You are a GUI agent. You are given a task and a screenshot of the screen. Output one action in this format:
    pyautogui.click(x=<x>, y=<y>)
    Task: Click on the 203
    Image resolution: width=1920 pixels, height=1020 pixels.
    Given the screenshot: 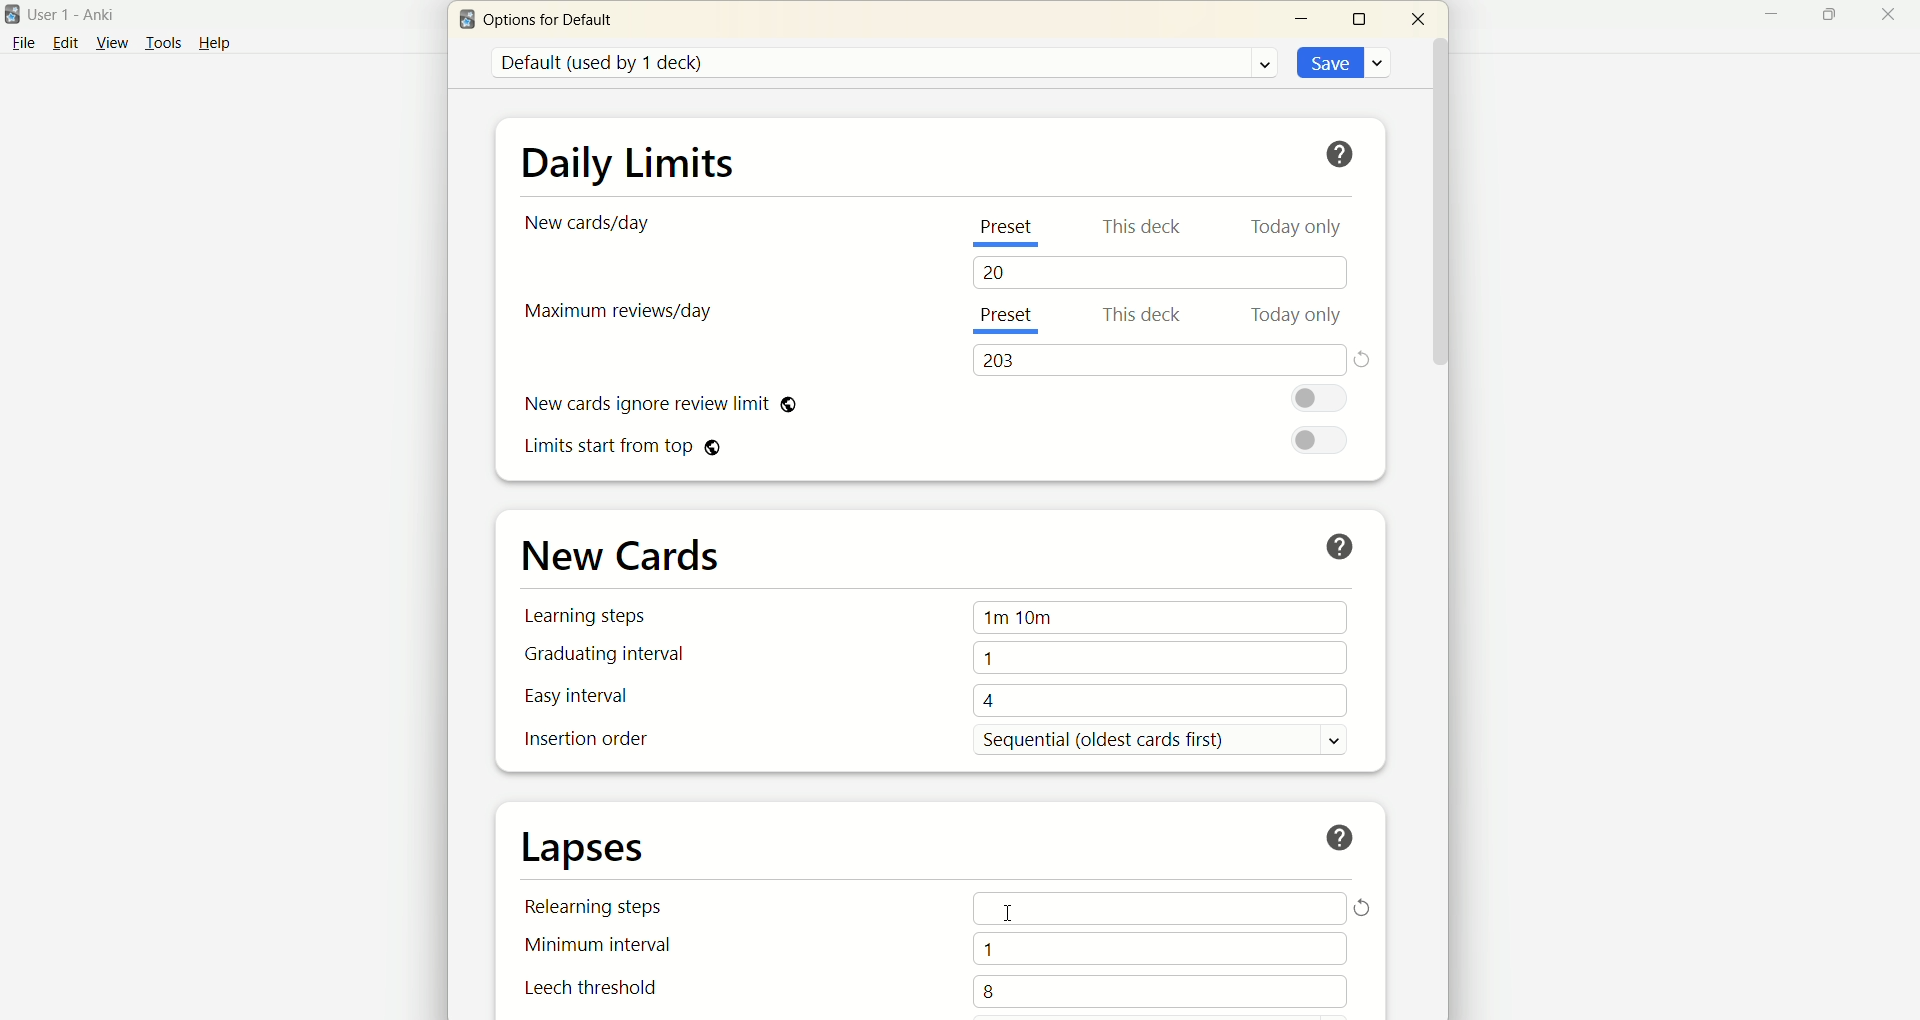 What is the action you would take?
    pyautogui.click(x=1156, y=360)
    